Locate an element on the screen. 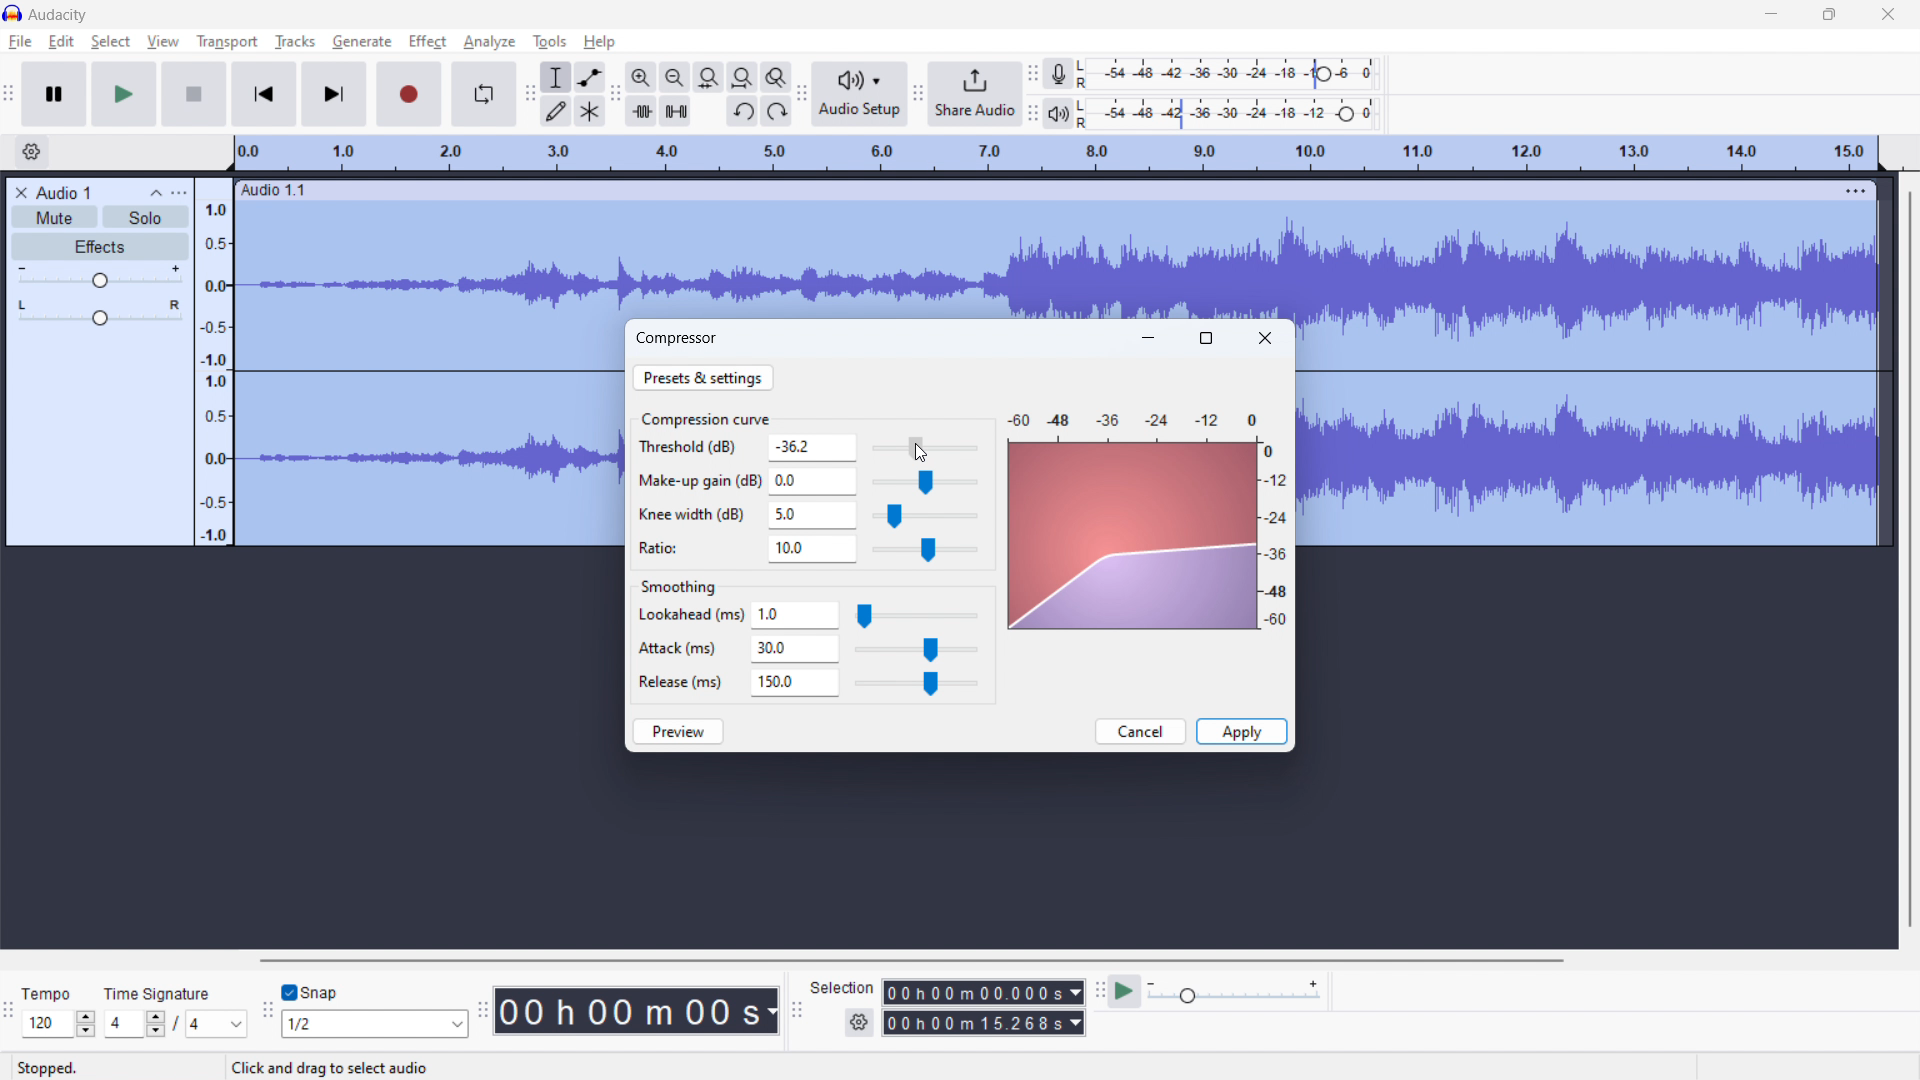 This screenshot has width=1920, height=1080. fit project to width is located at coordinates (742, 77).